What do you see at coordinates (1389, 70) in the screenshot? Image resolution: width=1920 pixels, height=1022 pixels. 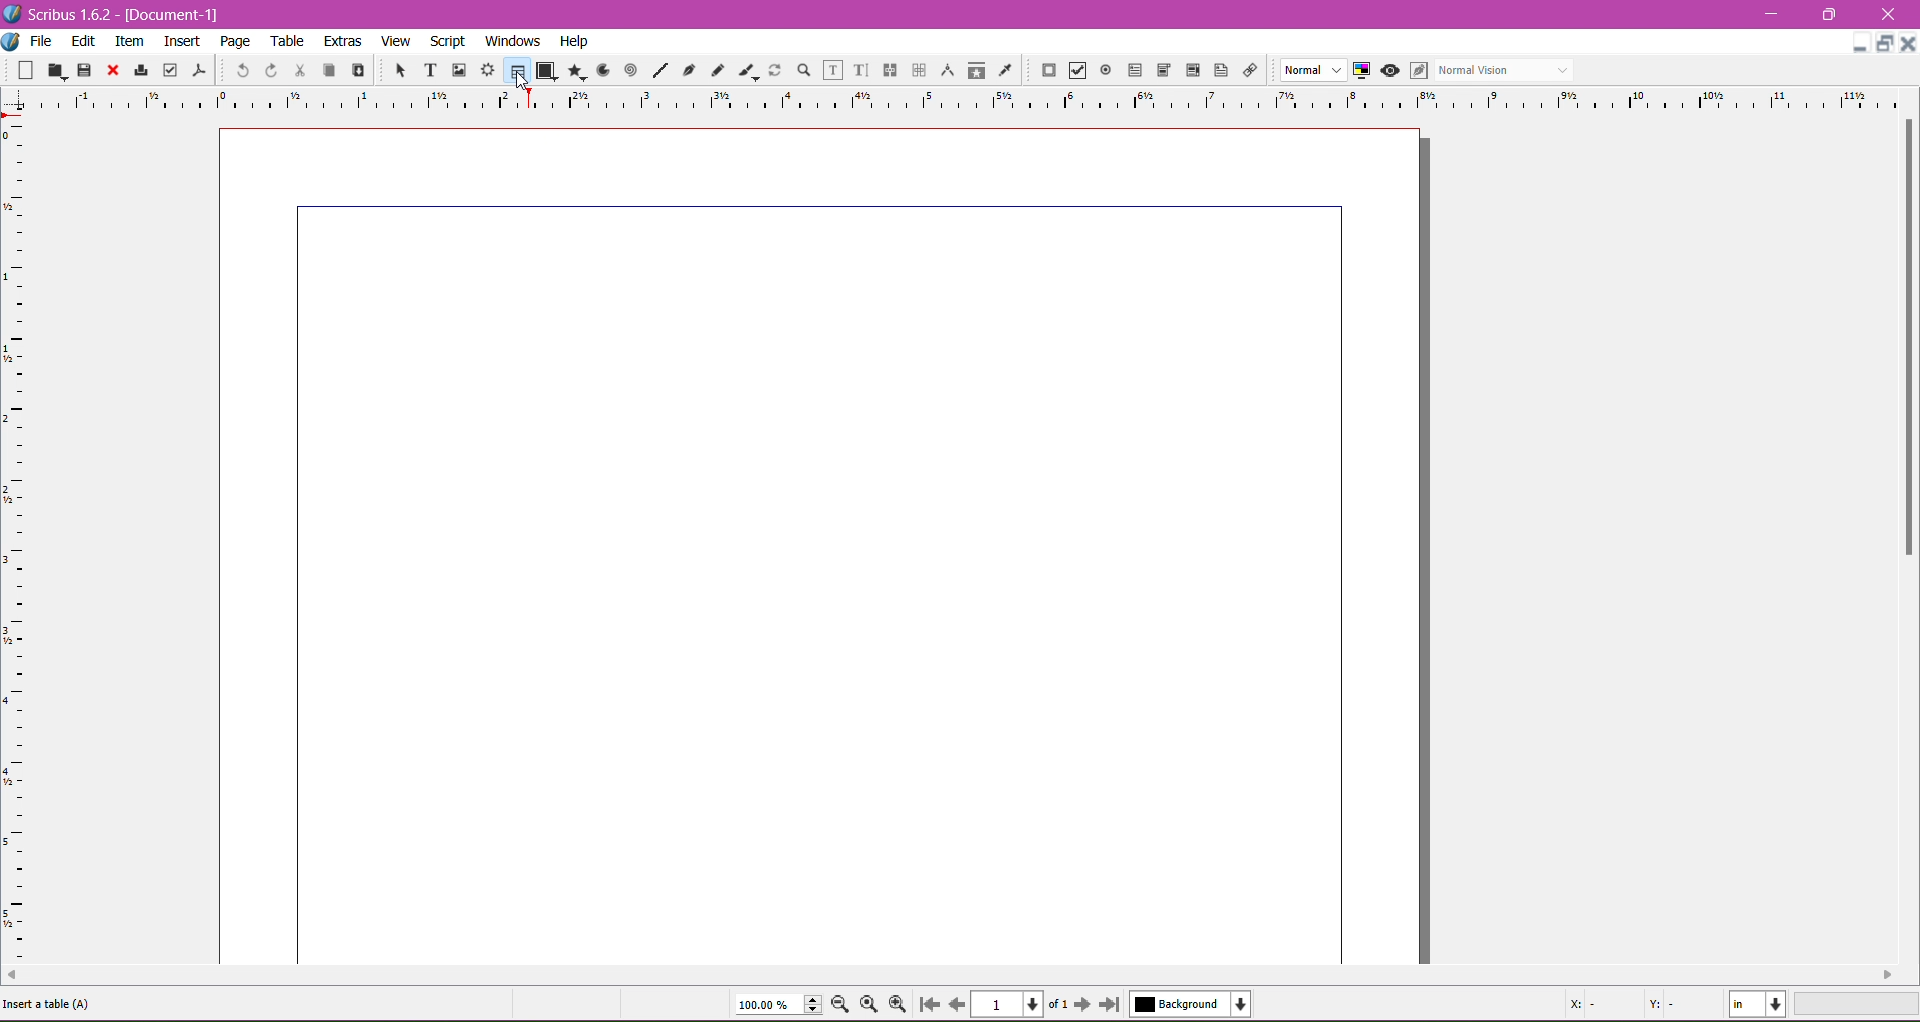 I see `Preview Mode` at bounding box center [1389, 70].